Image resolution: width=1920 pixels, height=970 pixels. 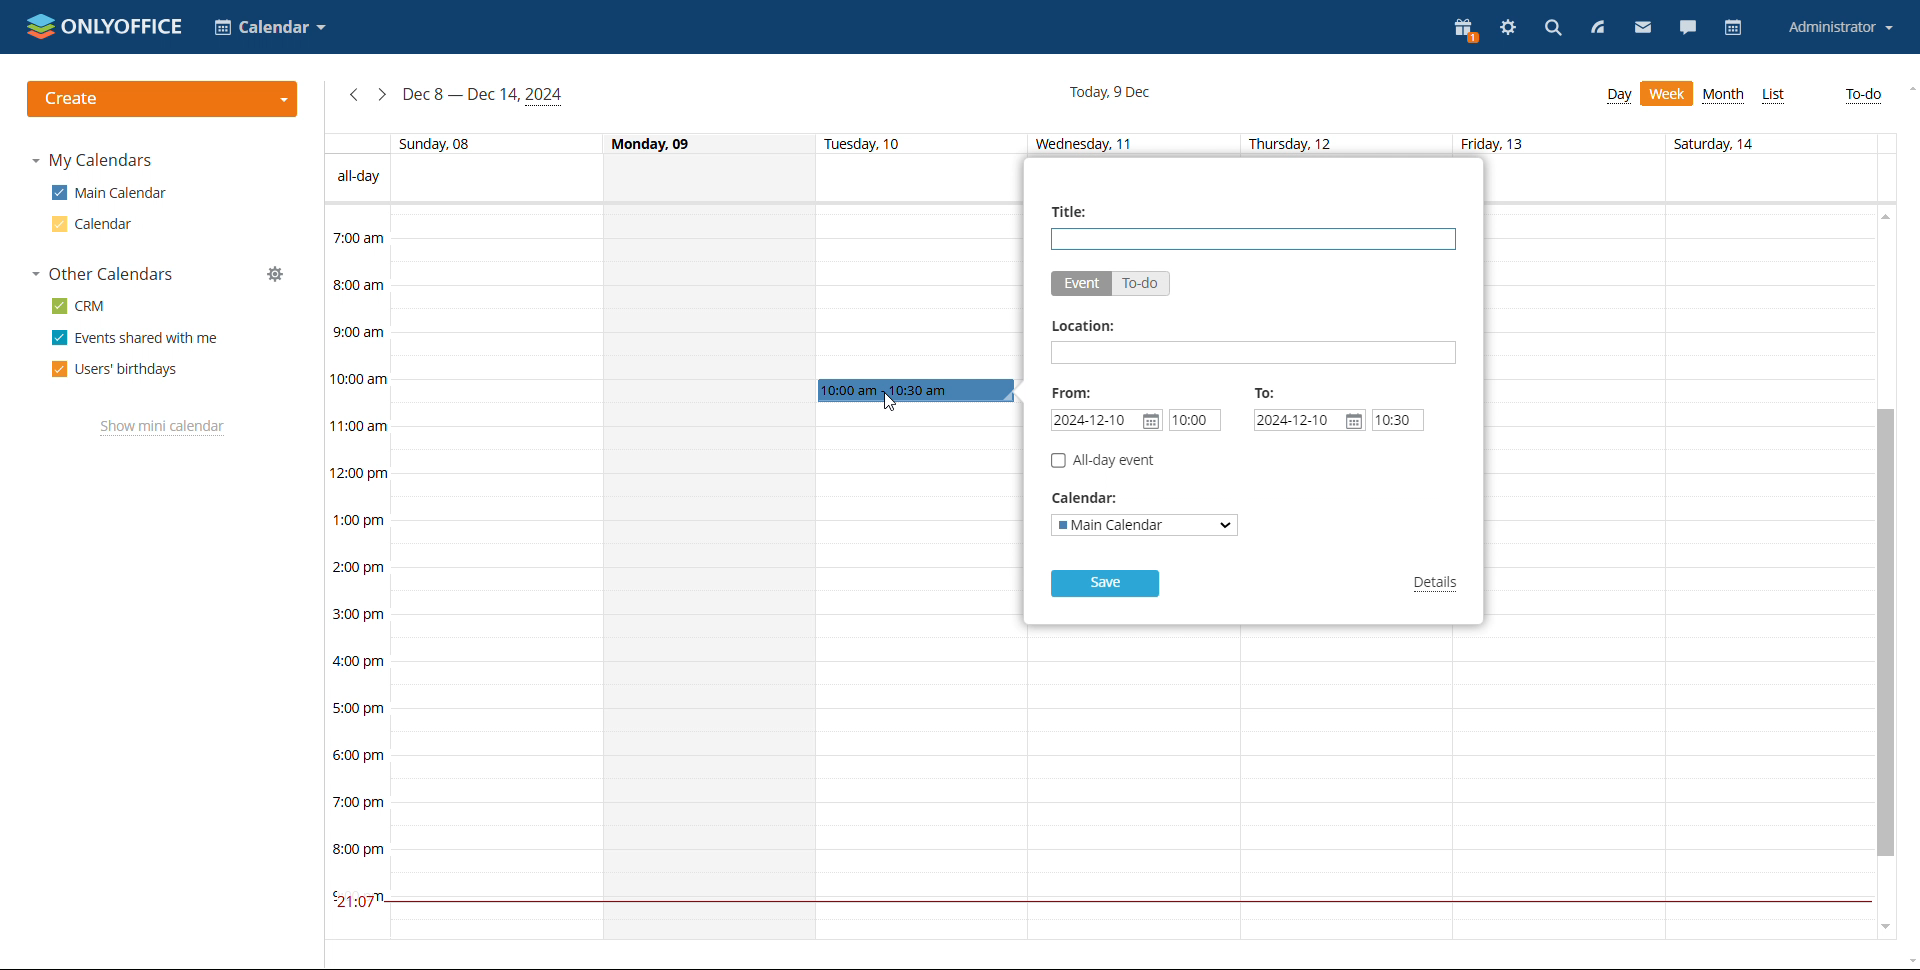 I want to click on account, so click(x=1837, y=28).